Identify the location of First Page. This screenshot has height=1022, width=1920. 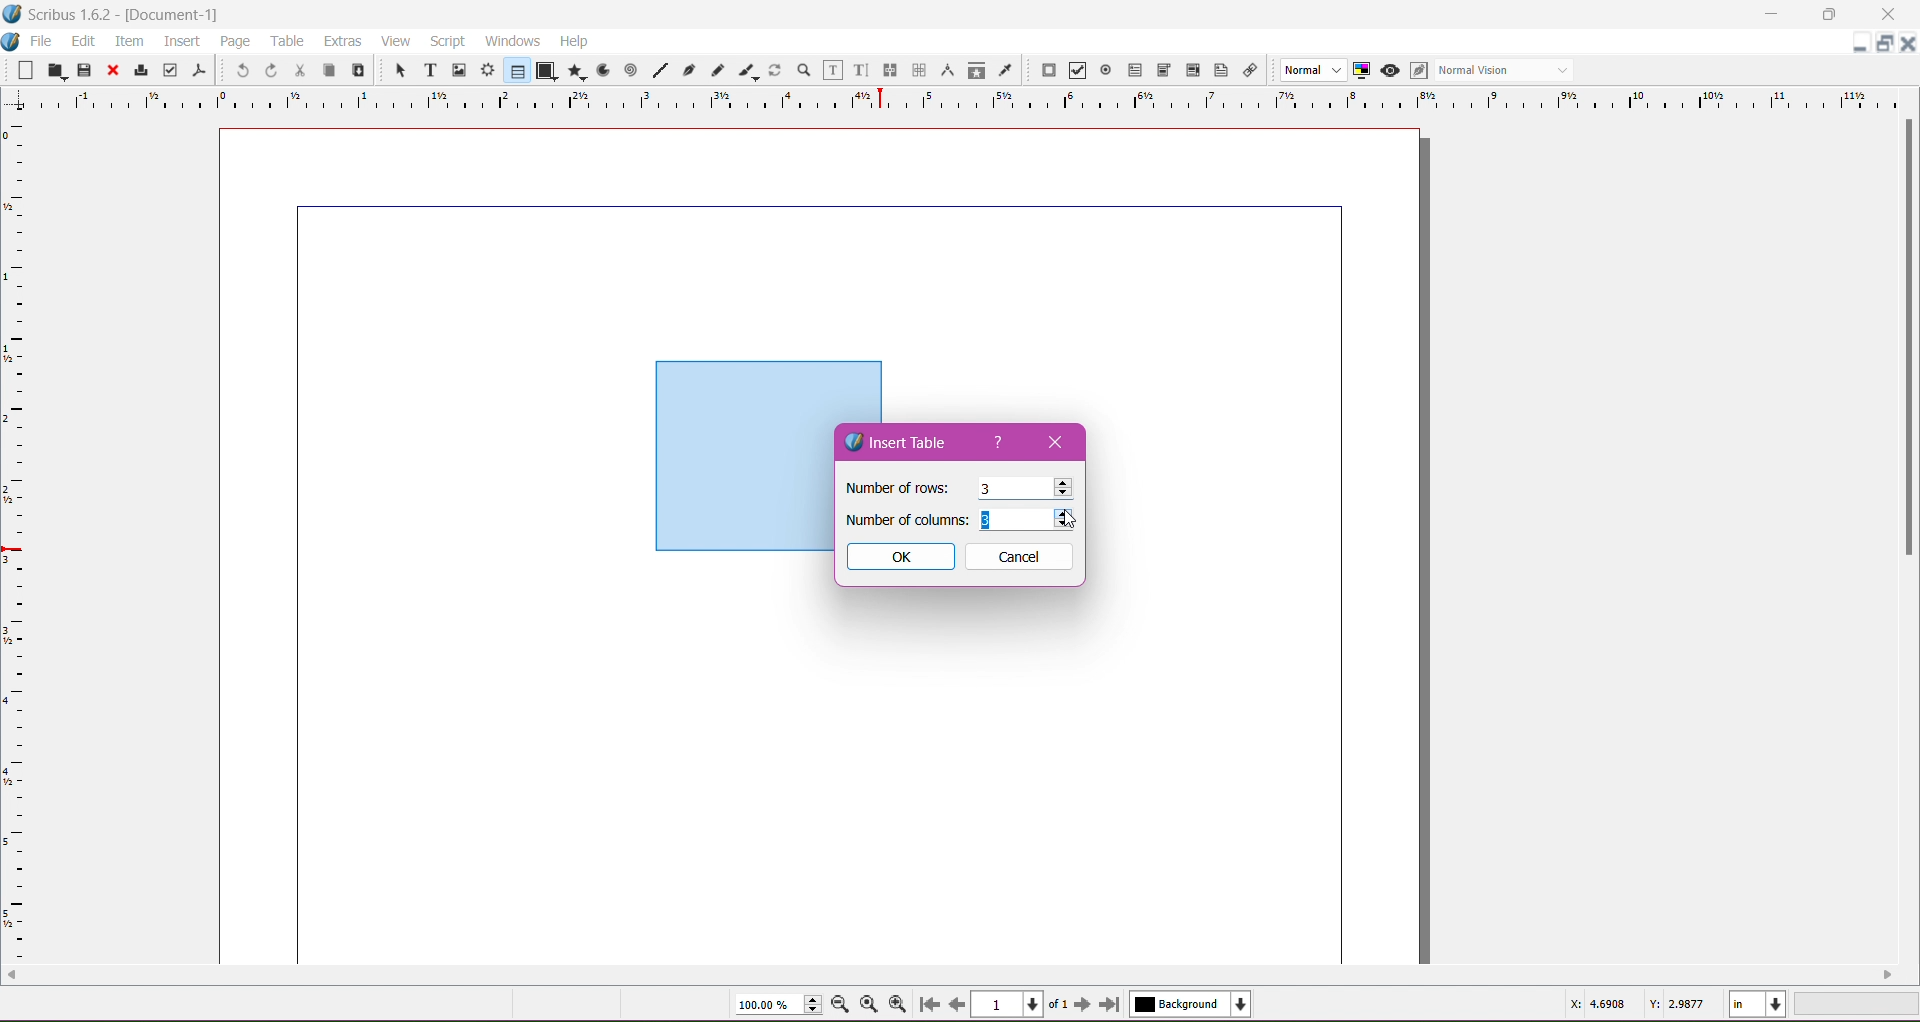
(928, 1007).